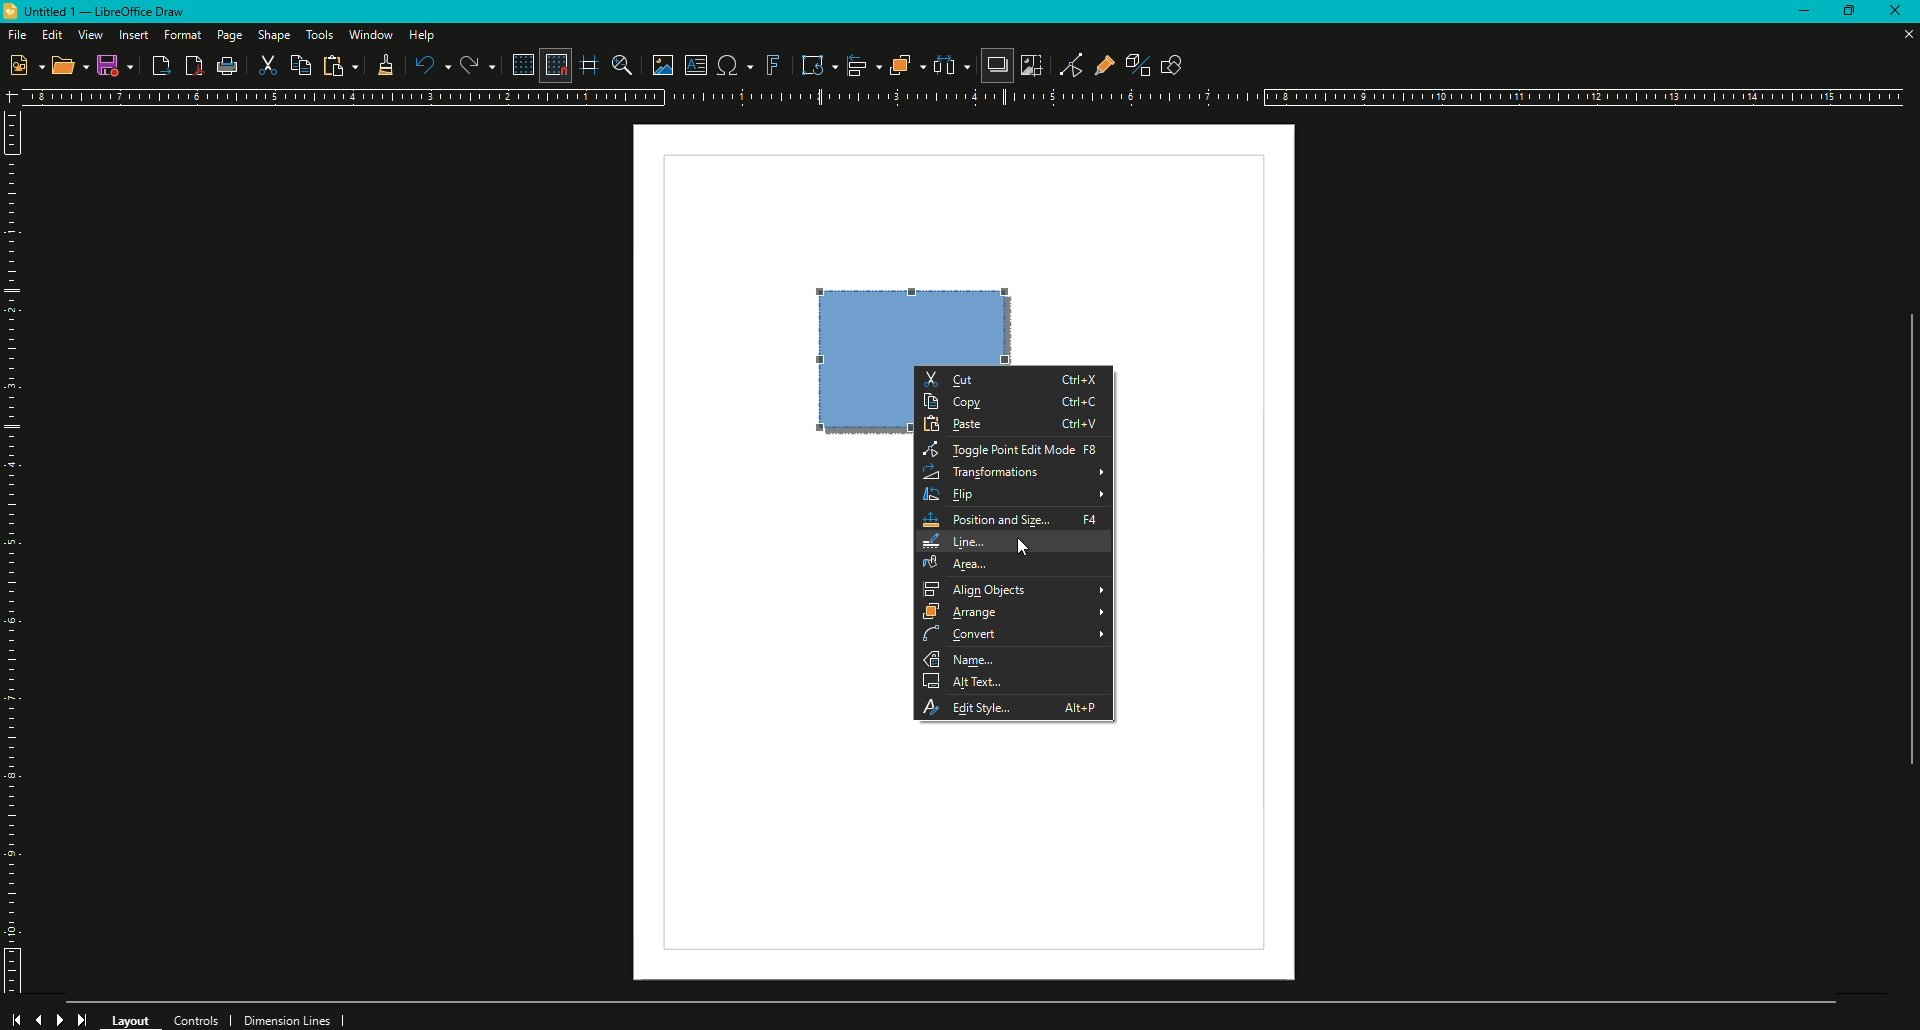 The height and width of the screenshot is (1030, 1920). Describe the element at coordinates (620, 64) in the screenshot. I see `Zoom and Pan` at that location.